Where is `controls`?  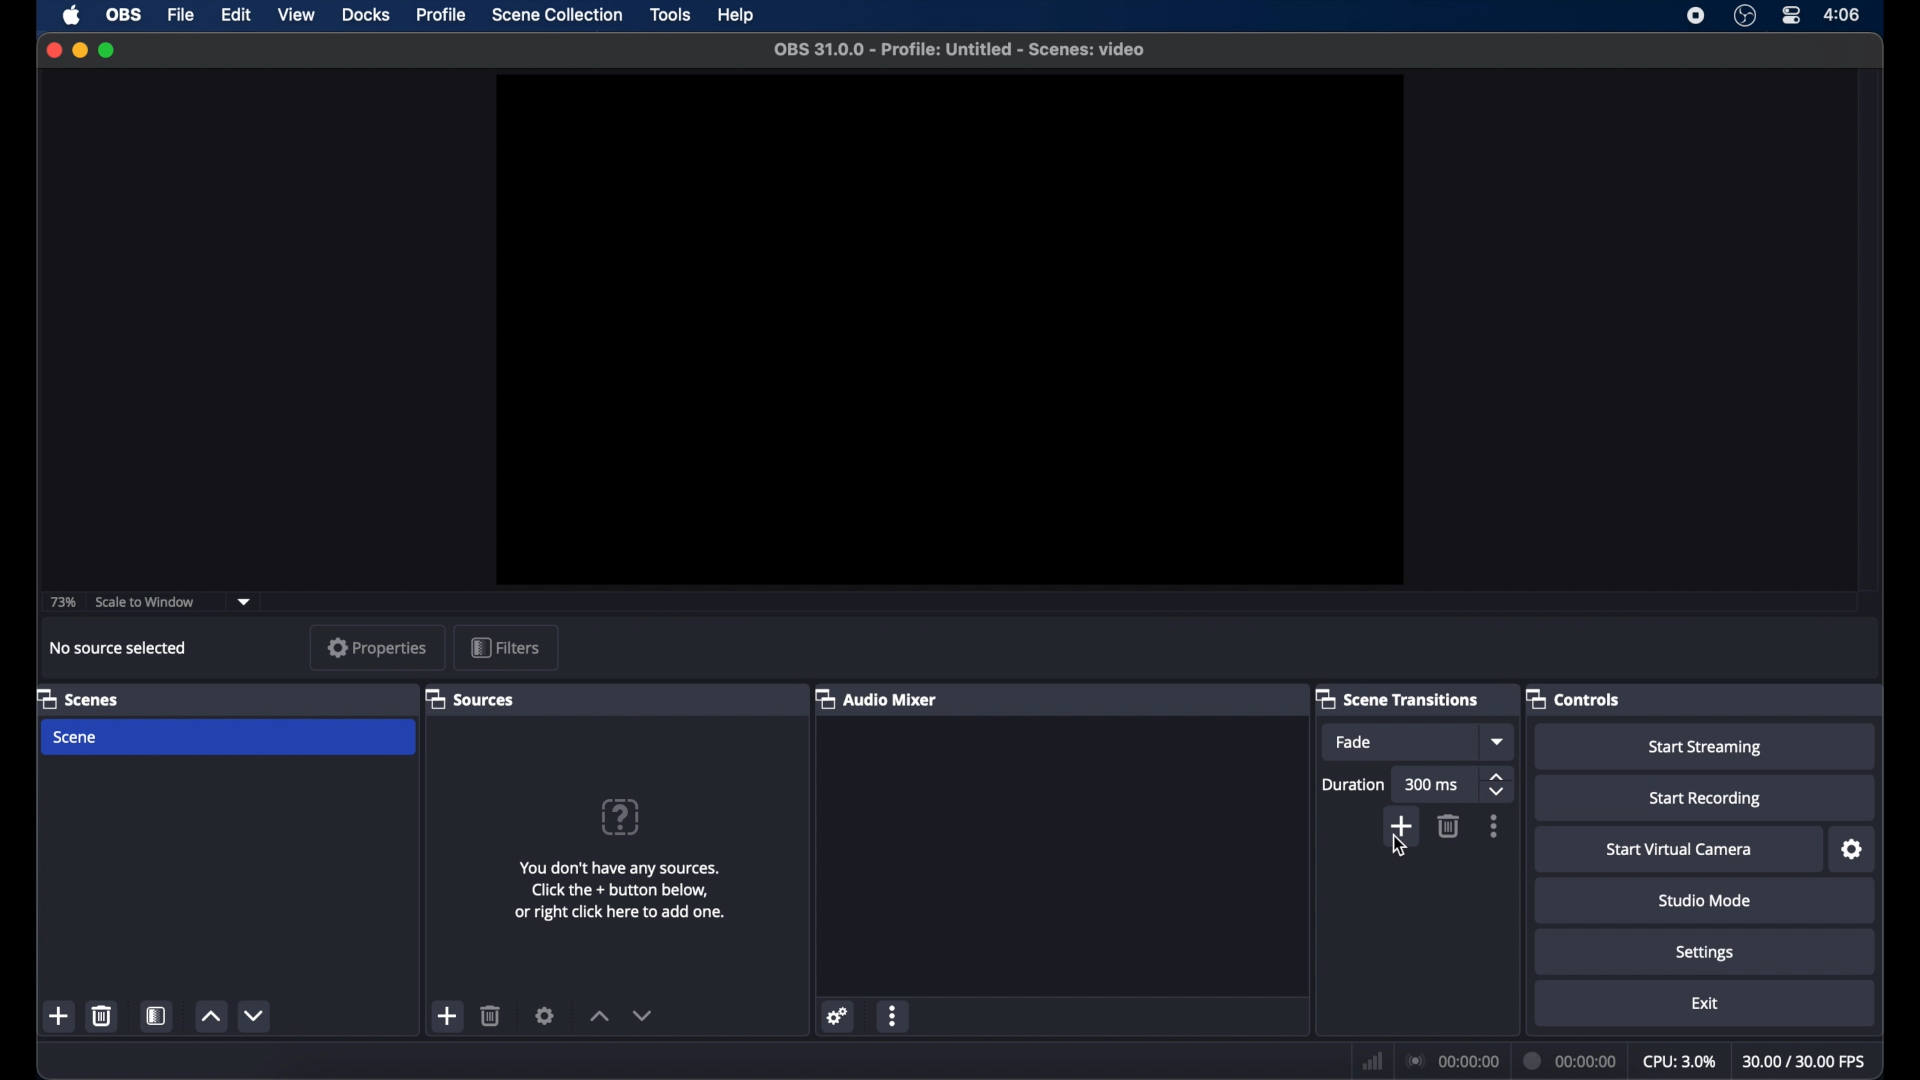
controls is located at coordinates (1574, 700).